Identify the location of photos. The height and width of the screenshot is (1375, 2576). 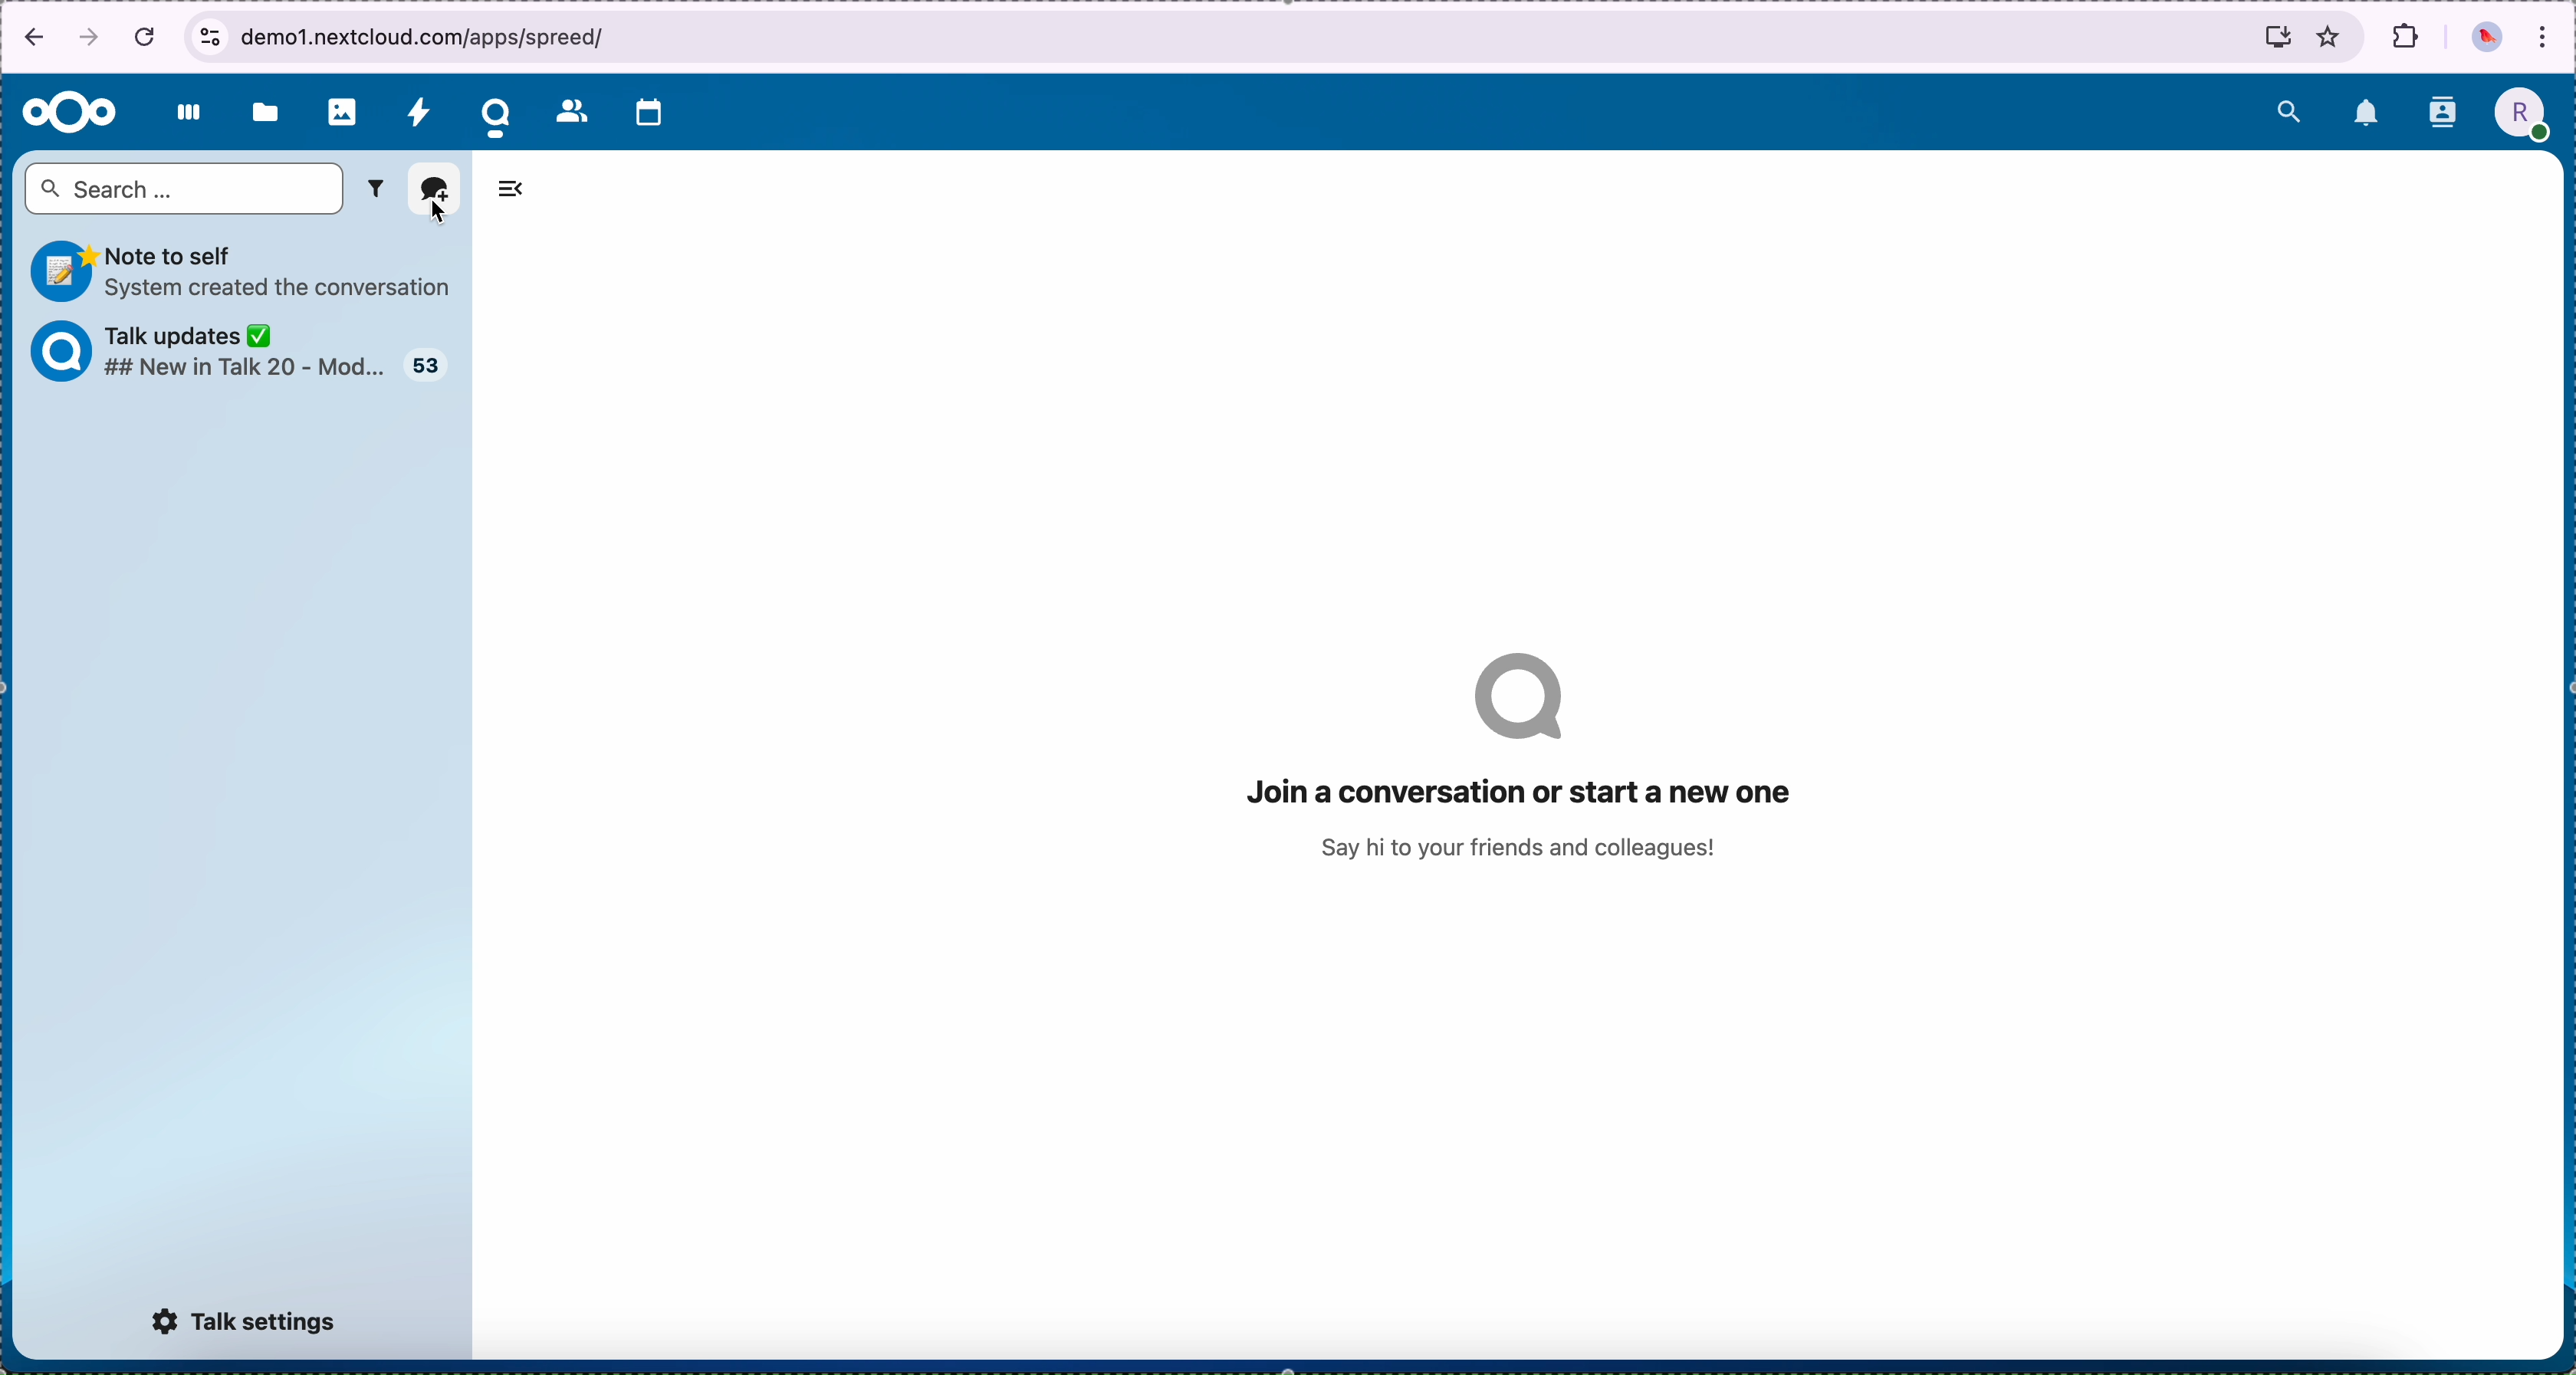
(343, 109).